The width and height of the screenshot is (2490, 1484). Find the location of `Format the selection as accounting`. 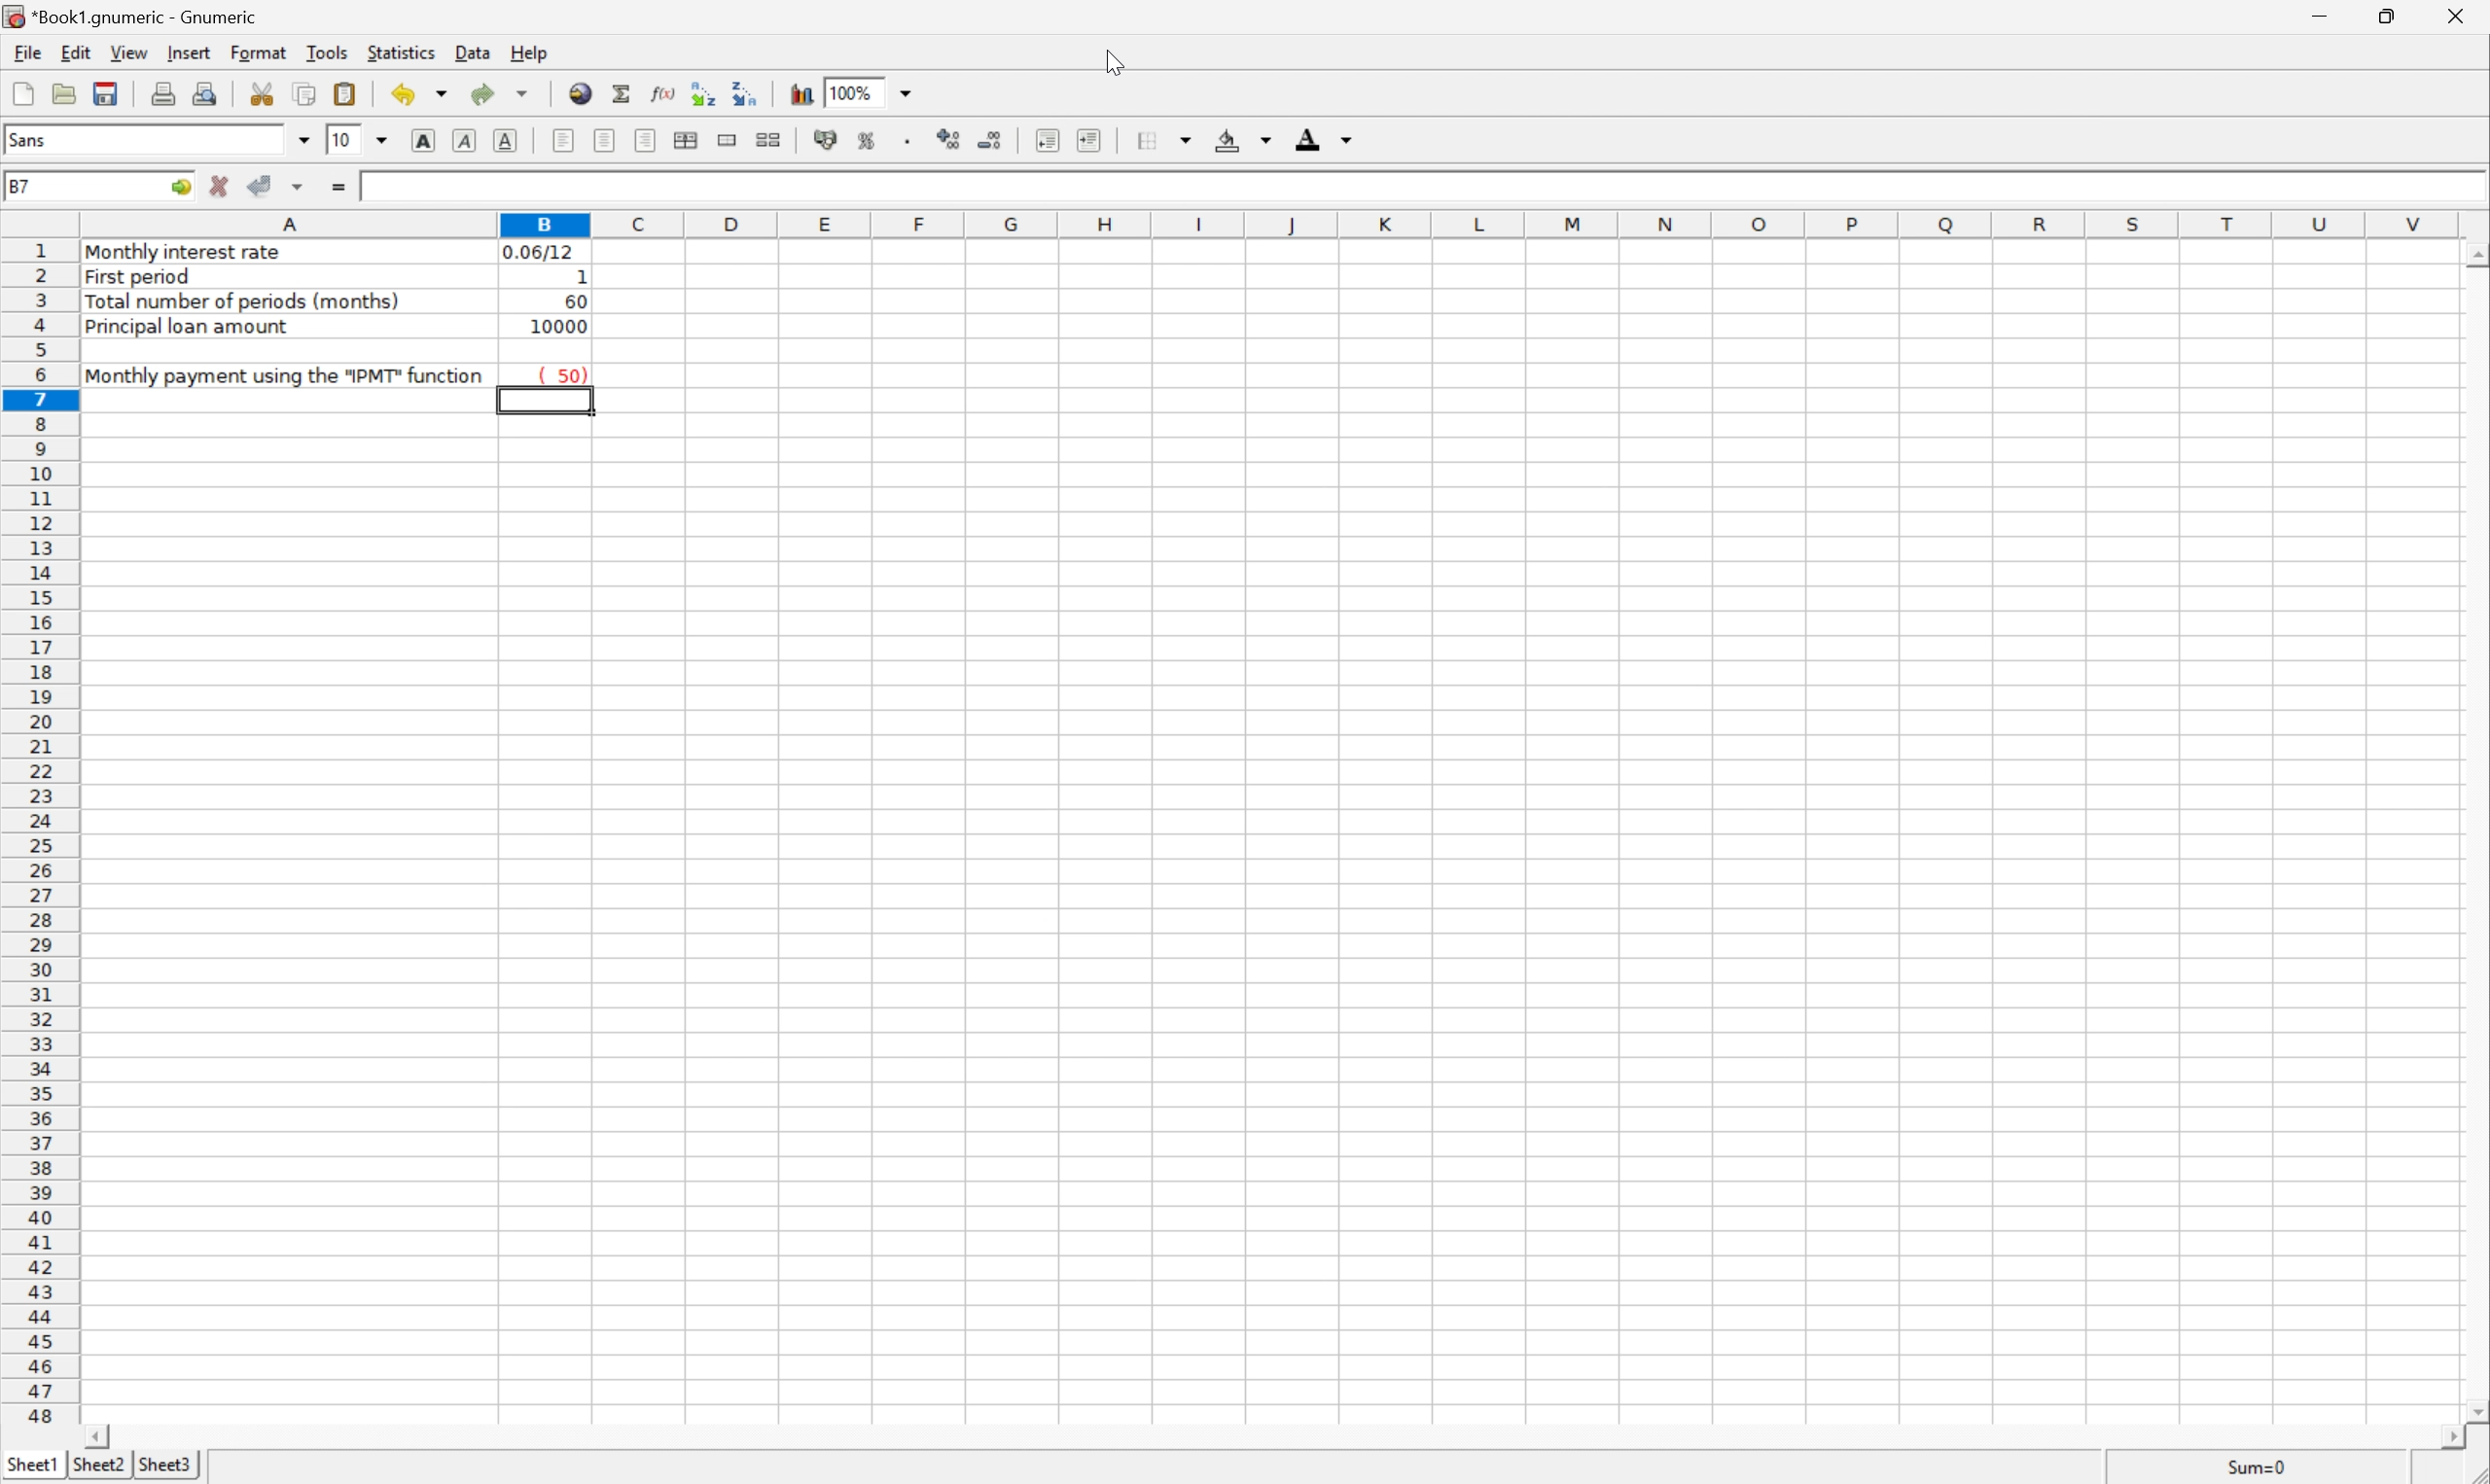

Format the selection as accounting is located at coordinates (827, 139).